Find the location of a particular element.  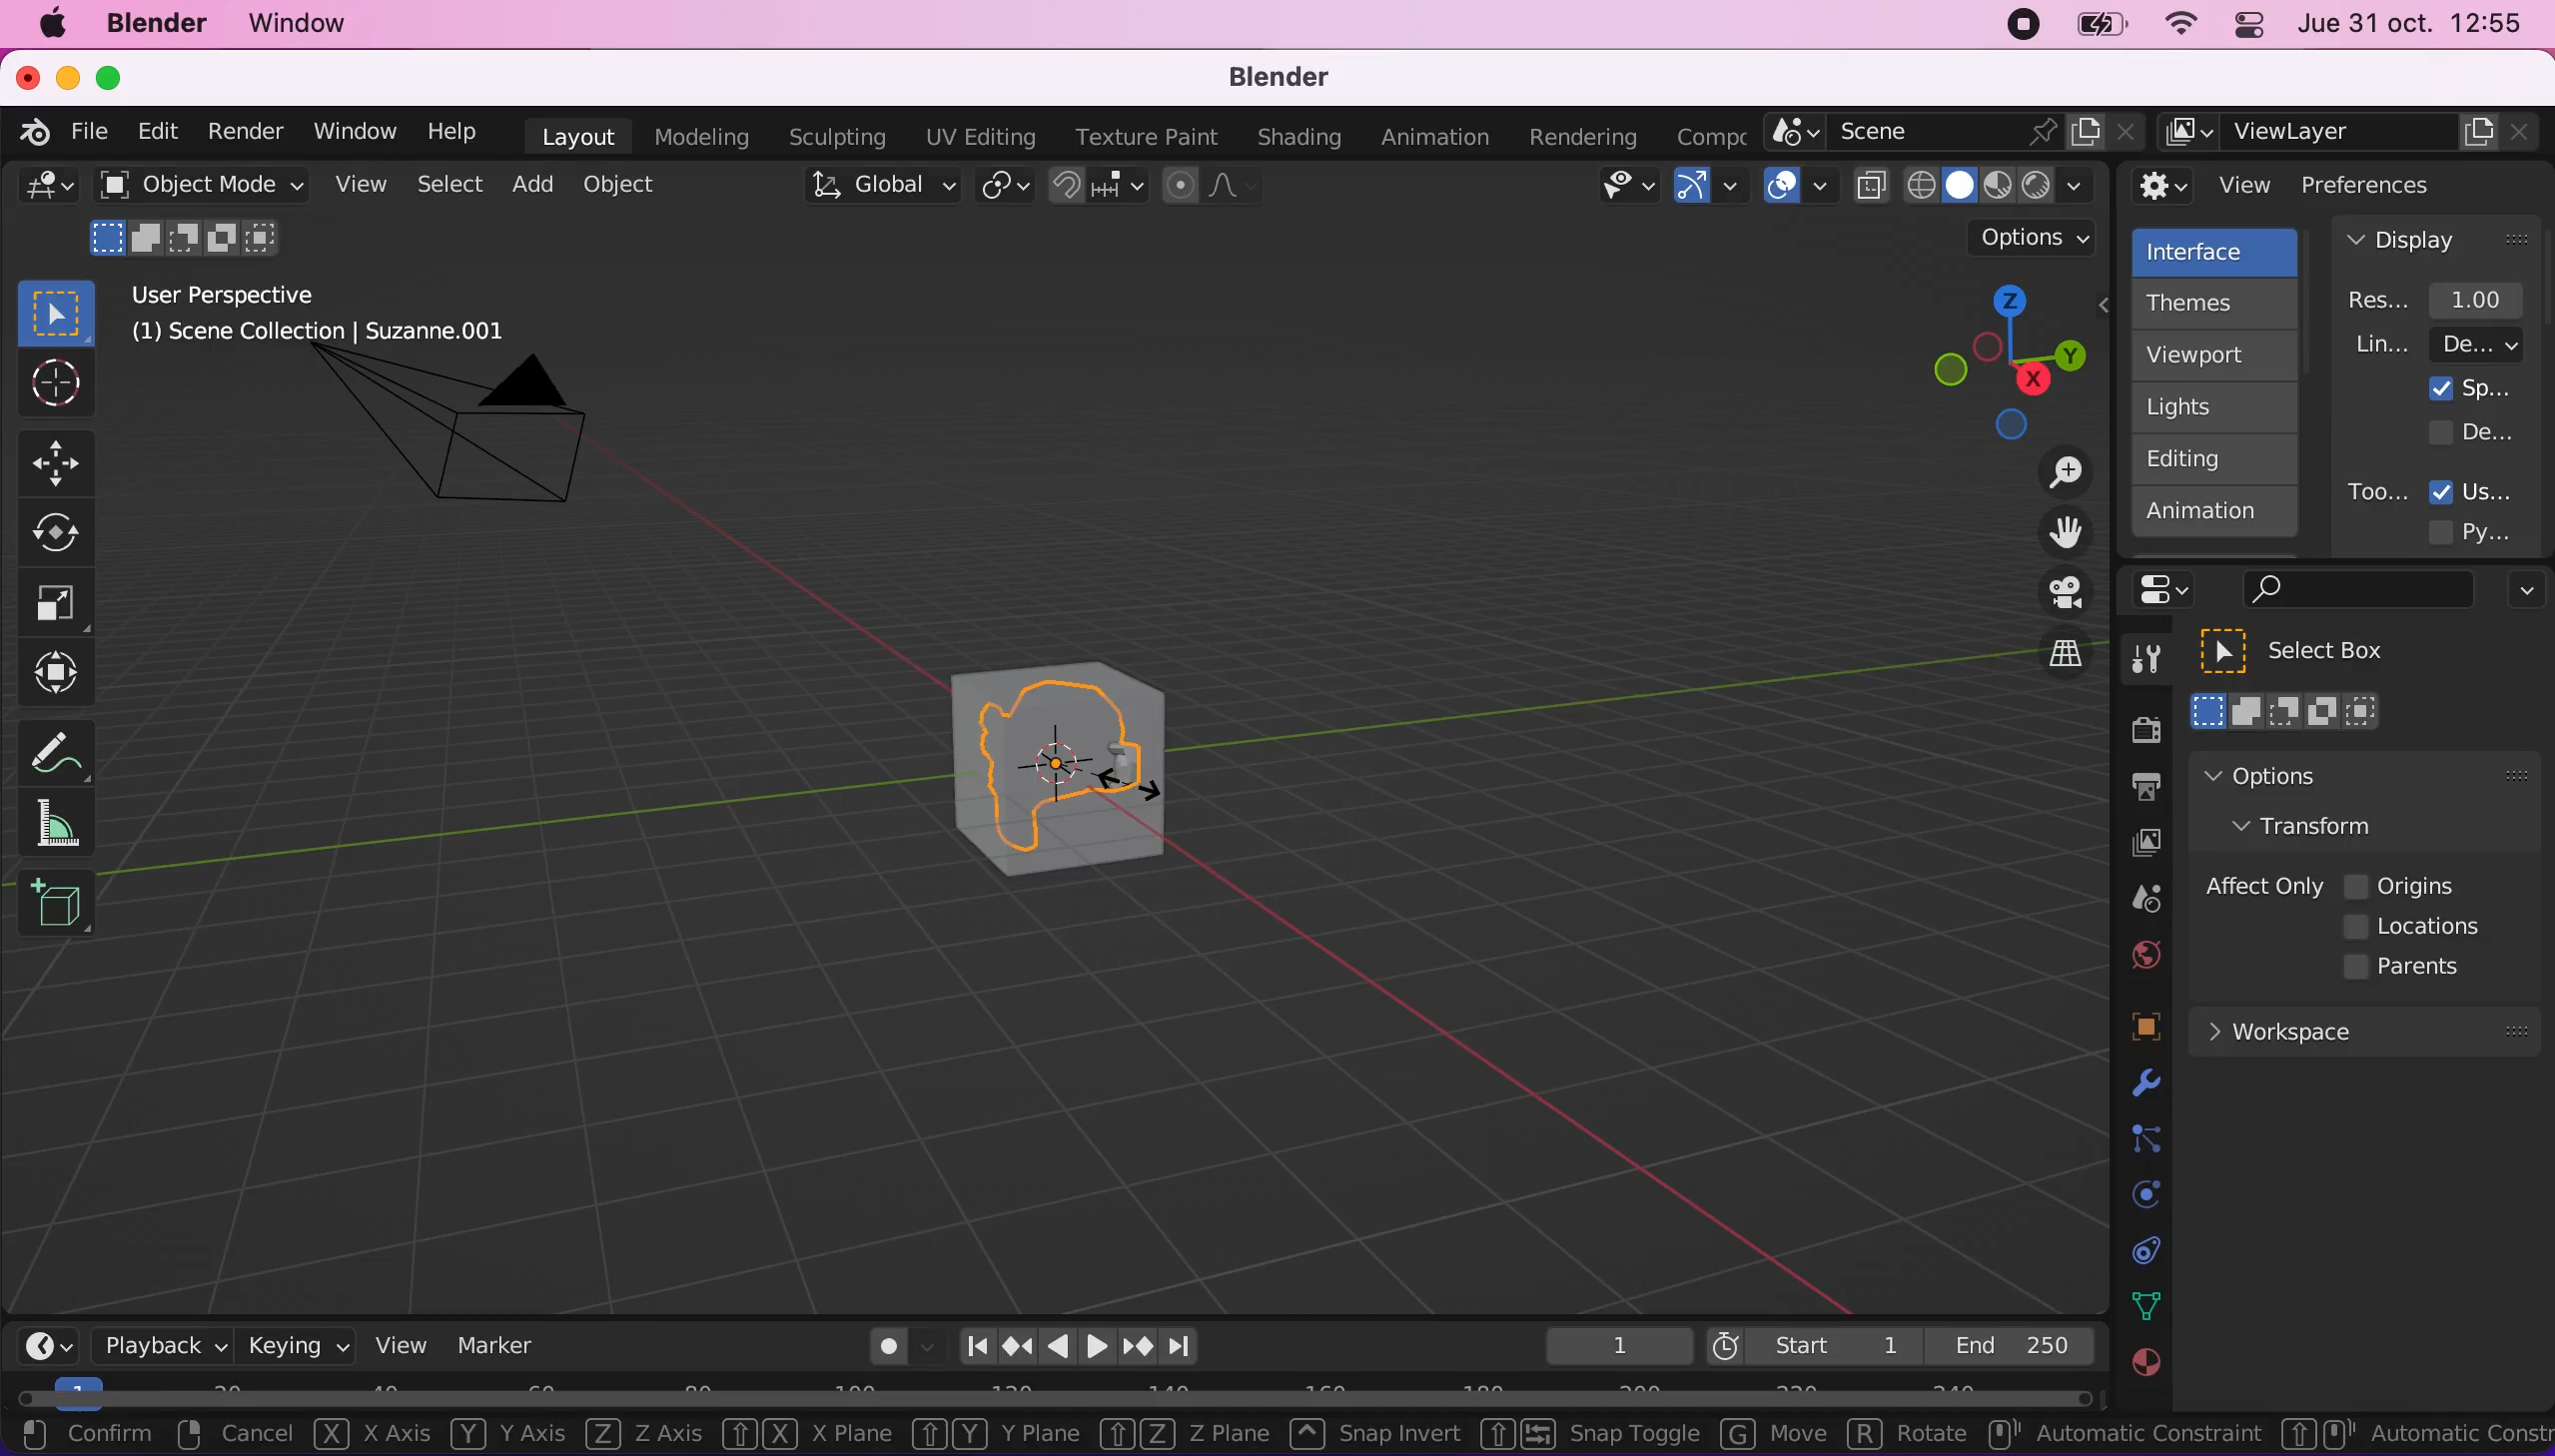

file is located at coordinates (86, 132).